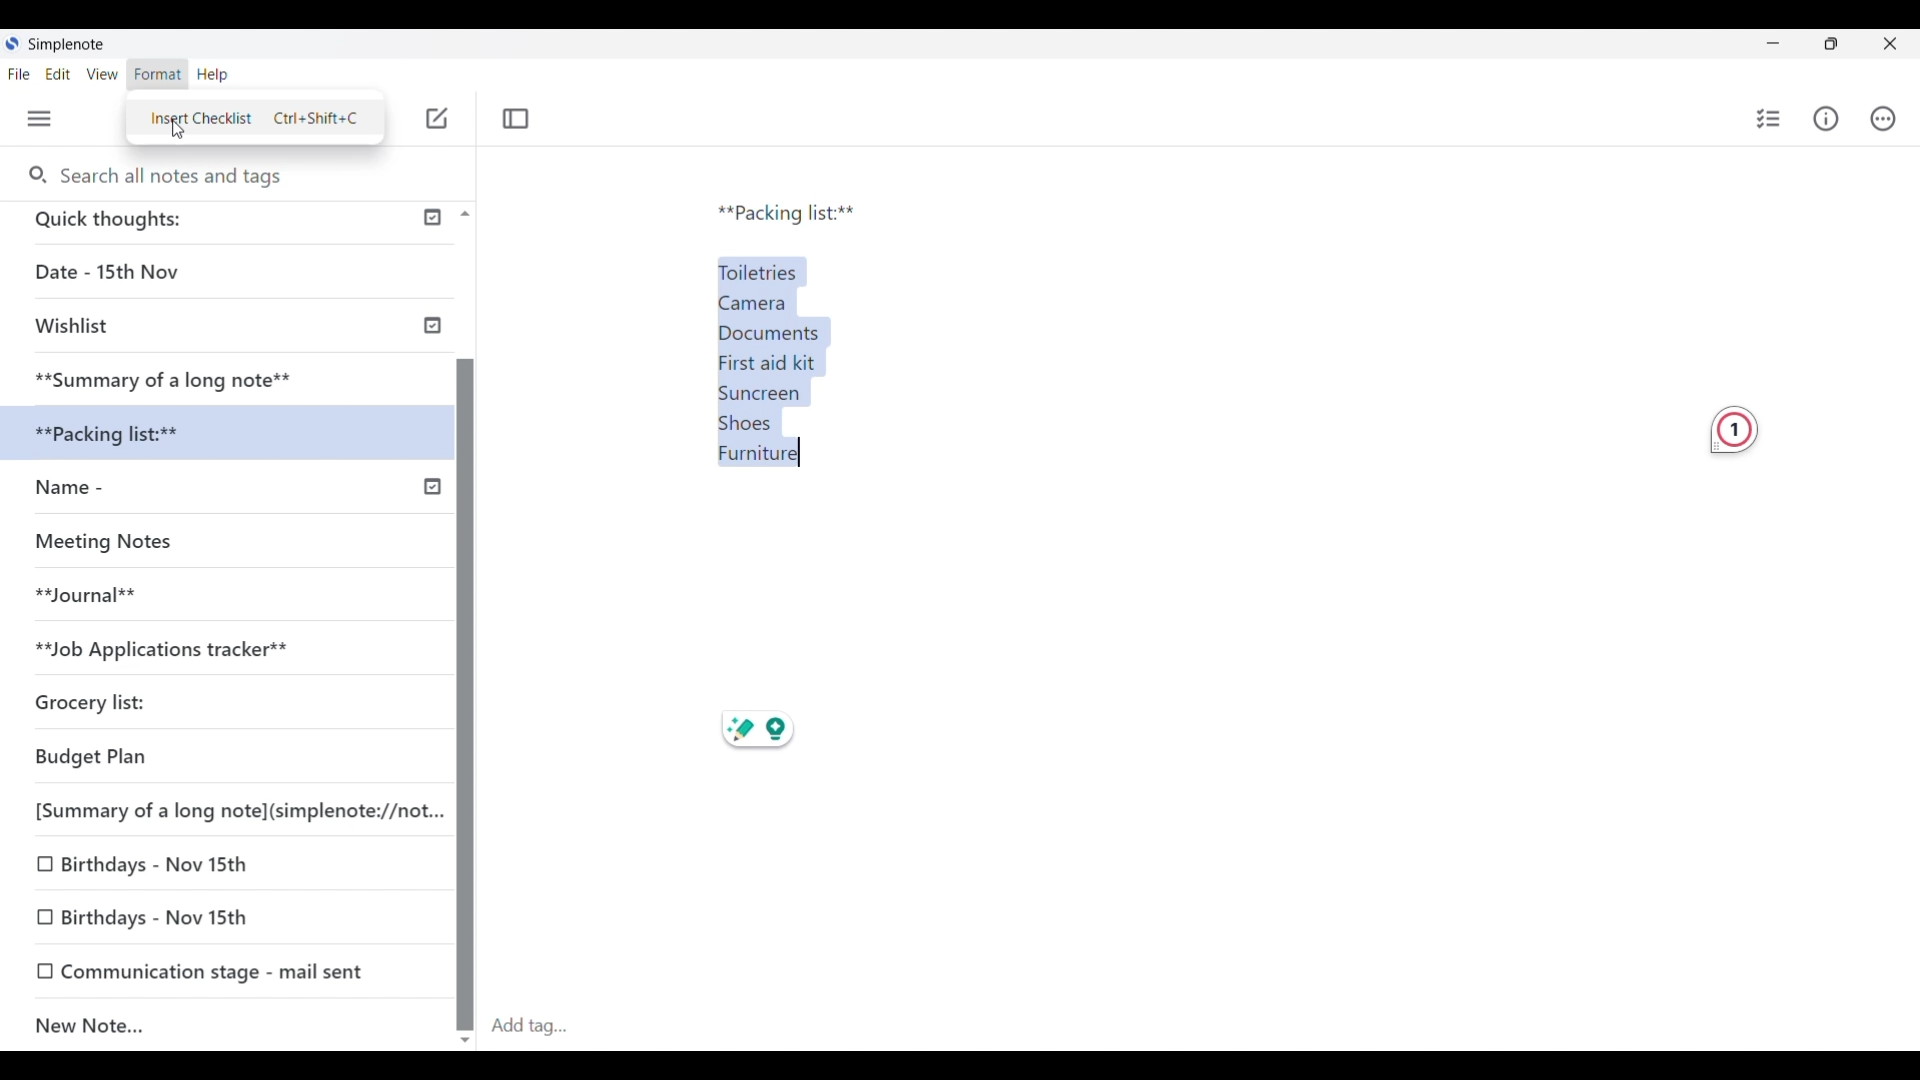 Image resolution: width=1920 pixels, height=1080 pixels. Describe the element at coordinates (432, 352) in the screenshot. I see `Check icon indicating published notes` at that location.